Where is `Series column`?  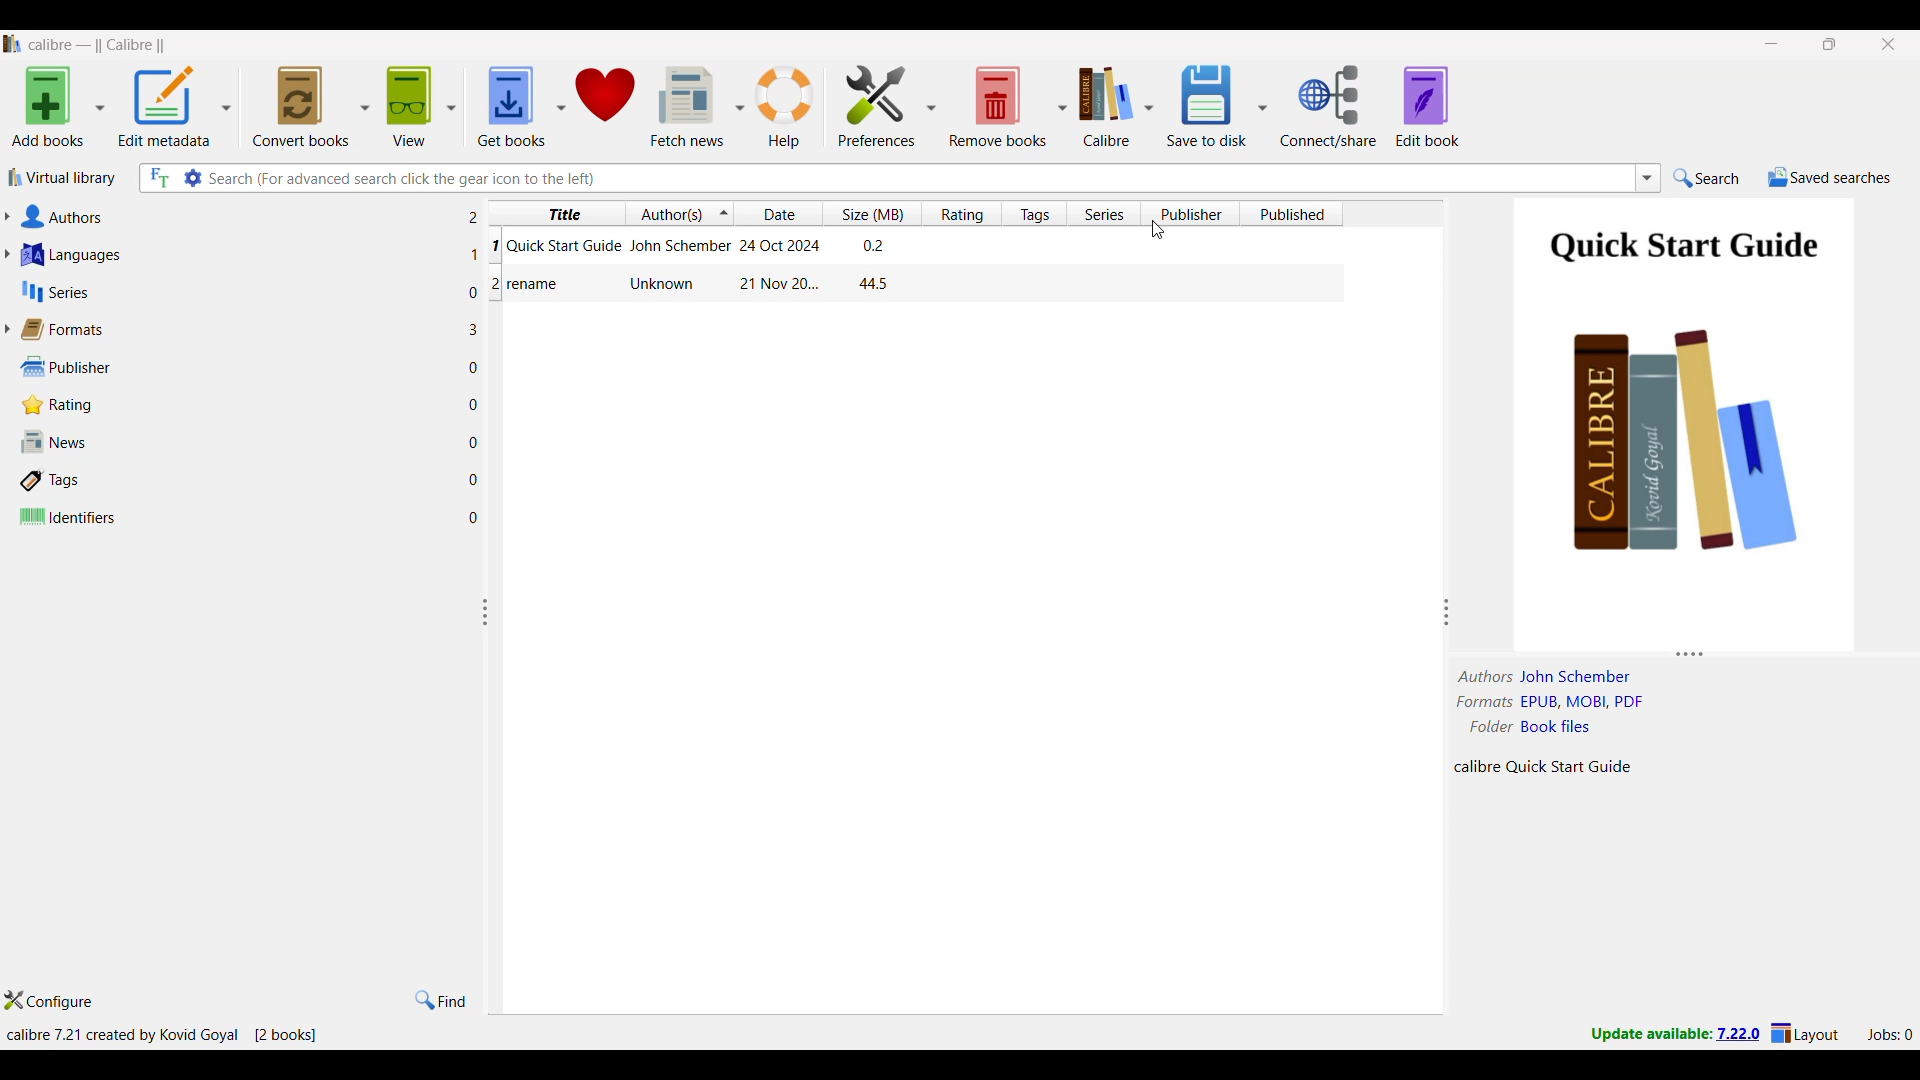
Series column is located at coordinates (1103, 214).